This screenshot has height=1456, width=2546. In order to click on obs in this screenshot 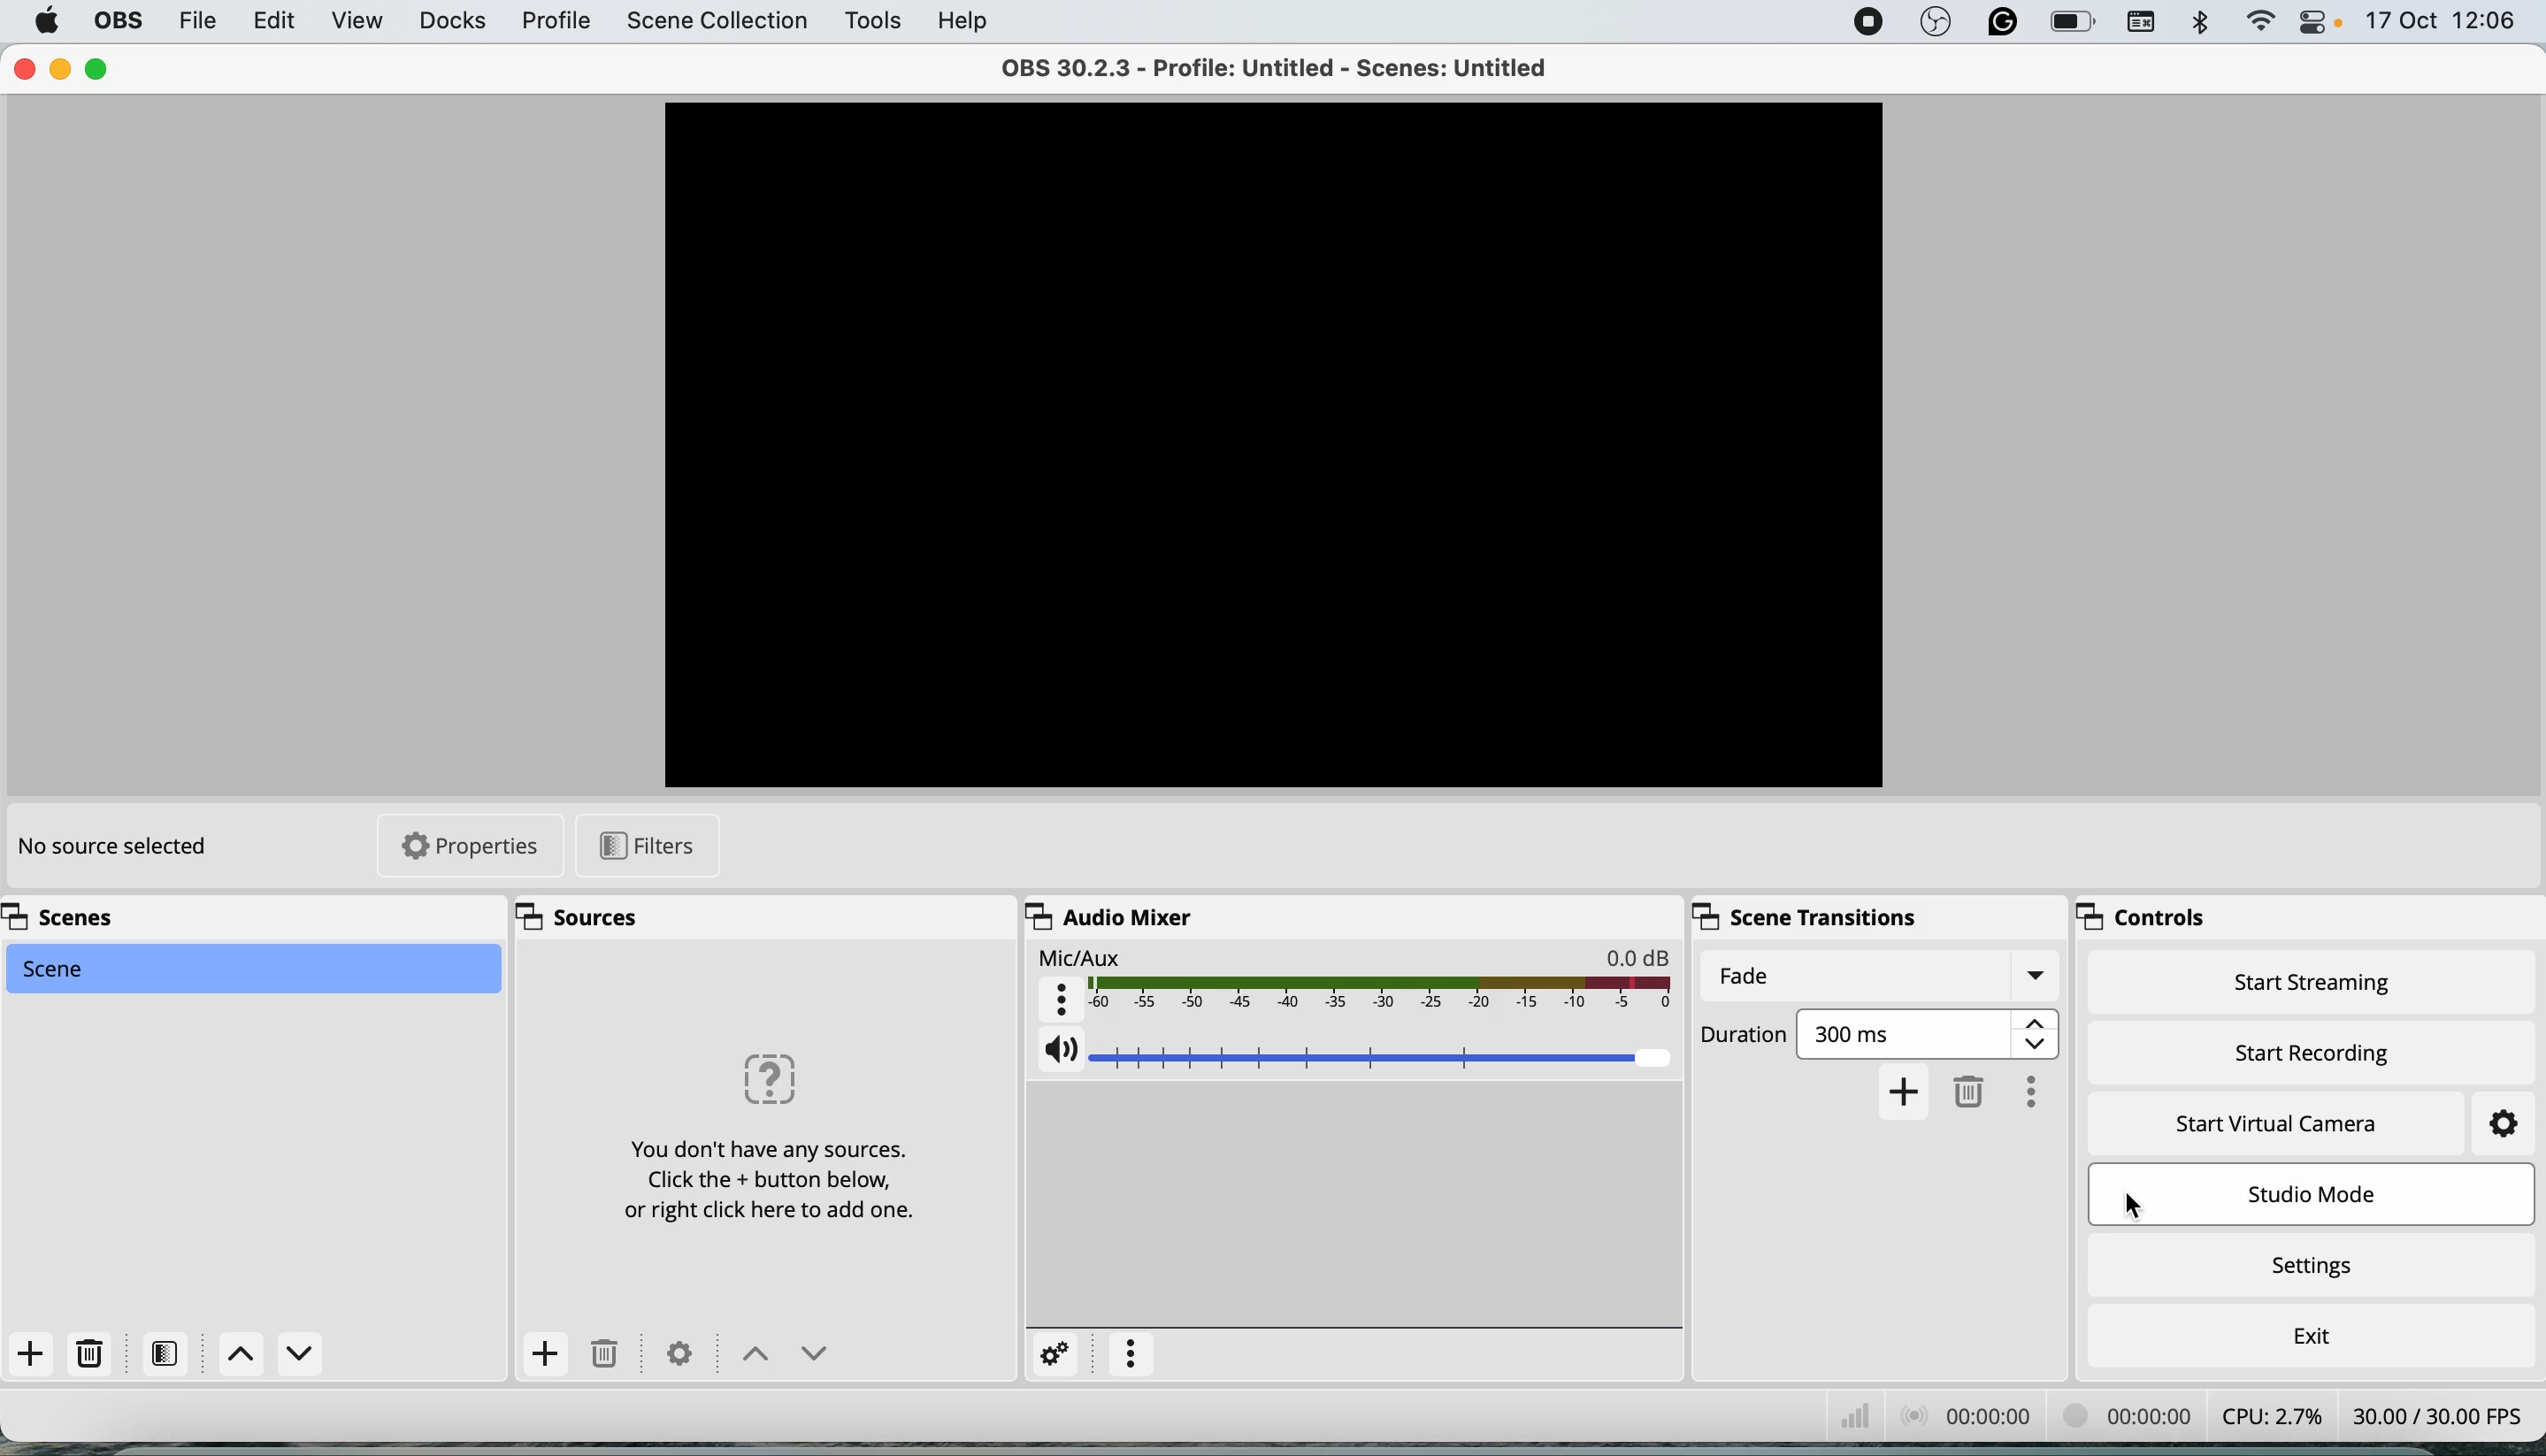, I will do `click(1939, 21)`.